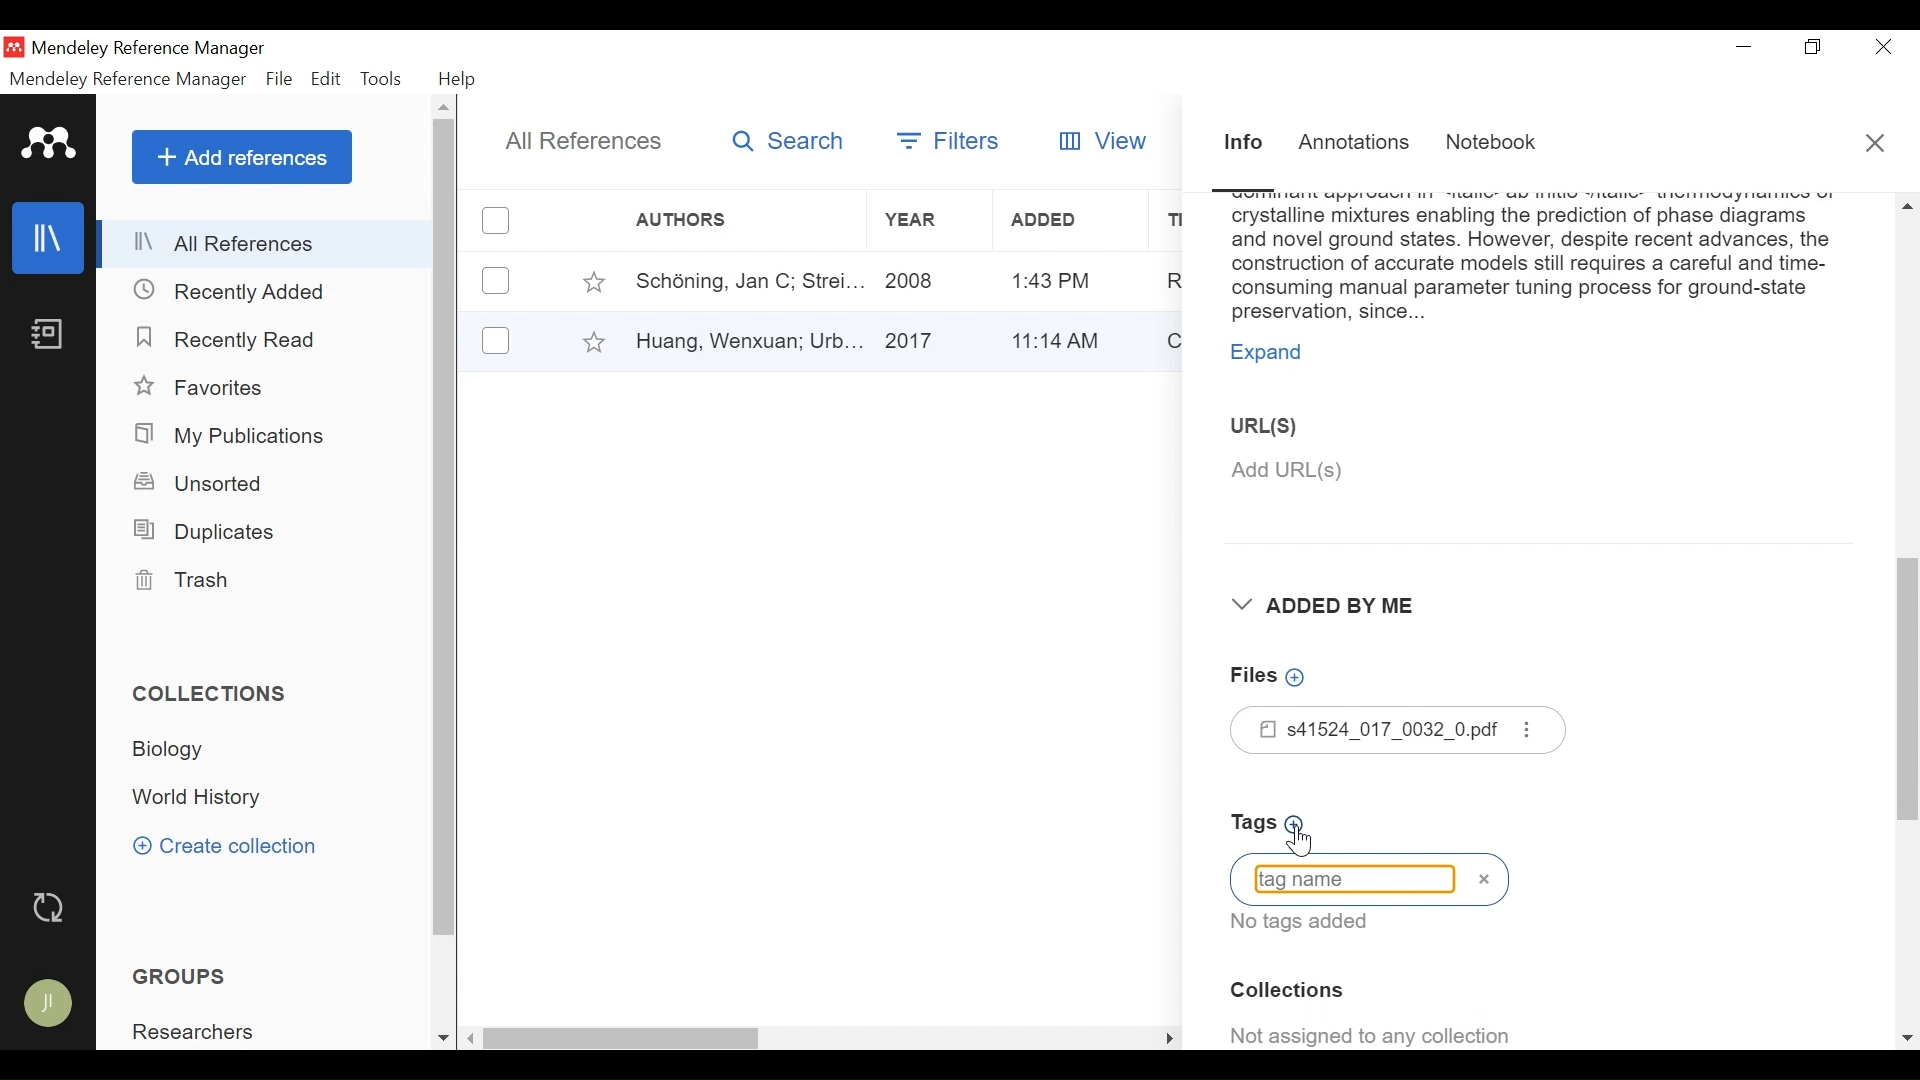  I want to click on Unsorted, so click(201, 483).